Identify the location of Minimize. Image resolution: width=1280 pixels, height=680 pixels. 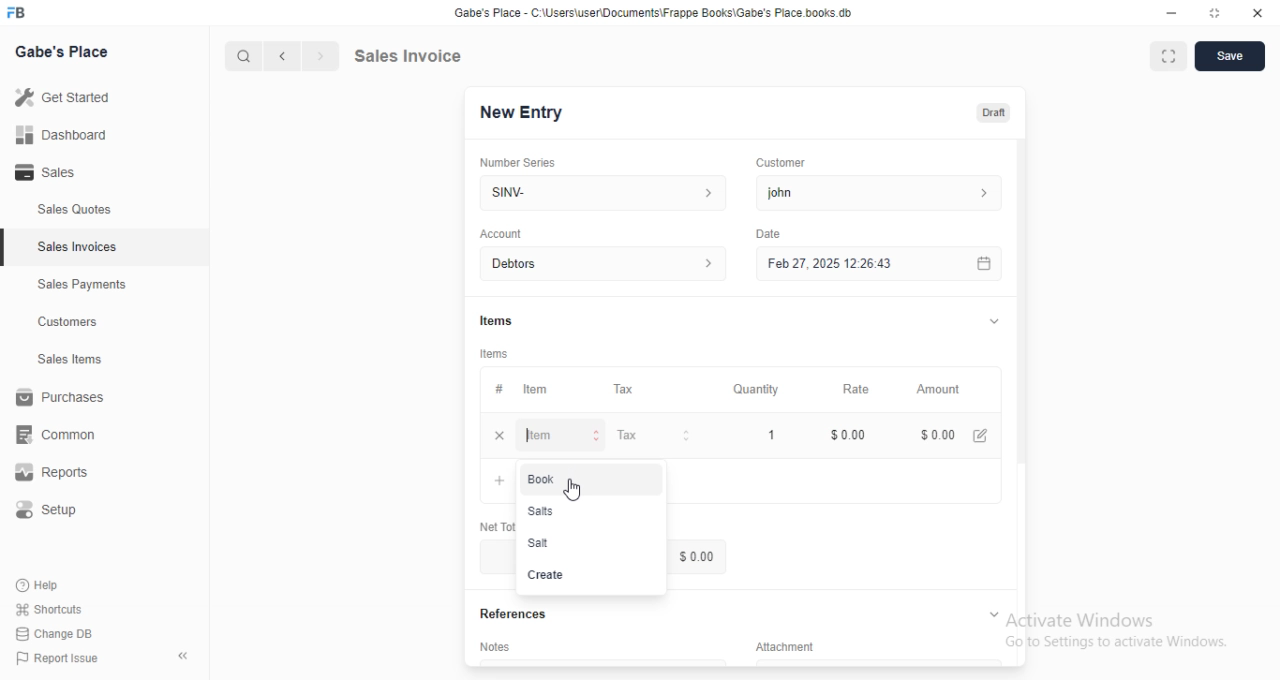
(1169, 14).